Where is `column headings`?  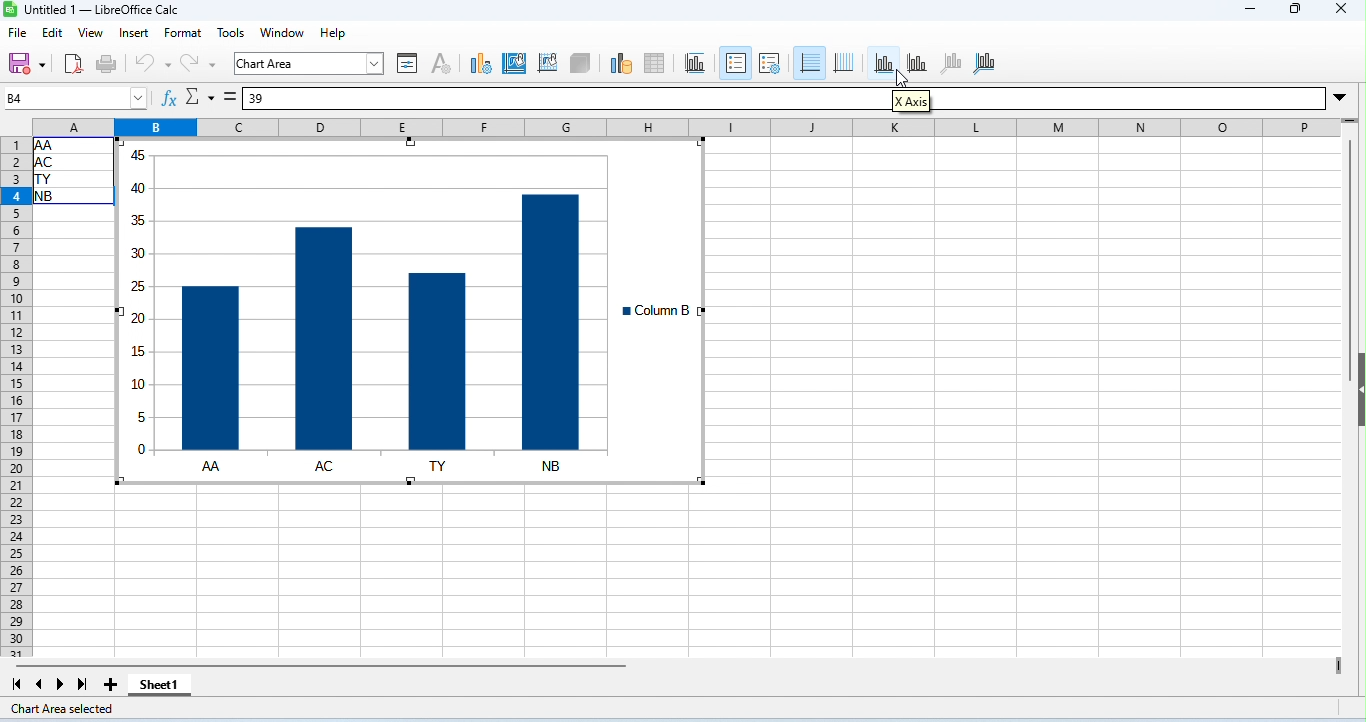
column headings is located at coordinates (685, 126).